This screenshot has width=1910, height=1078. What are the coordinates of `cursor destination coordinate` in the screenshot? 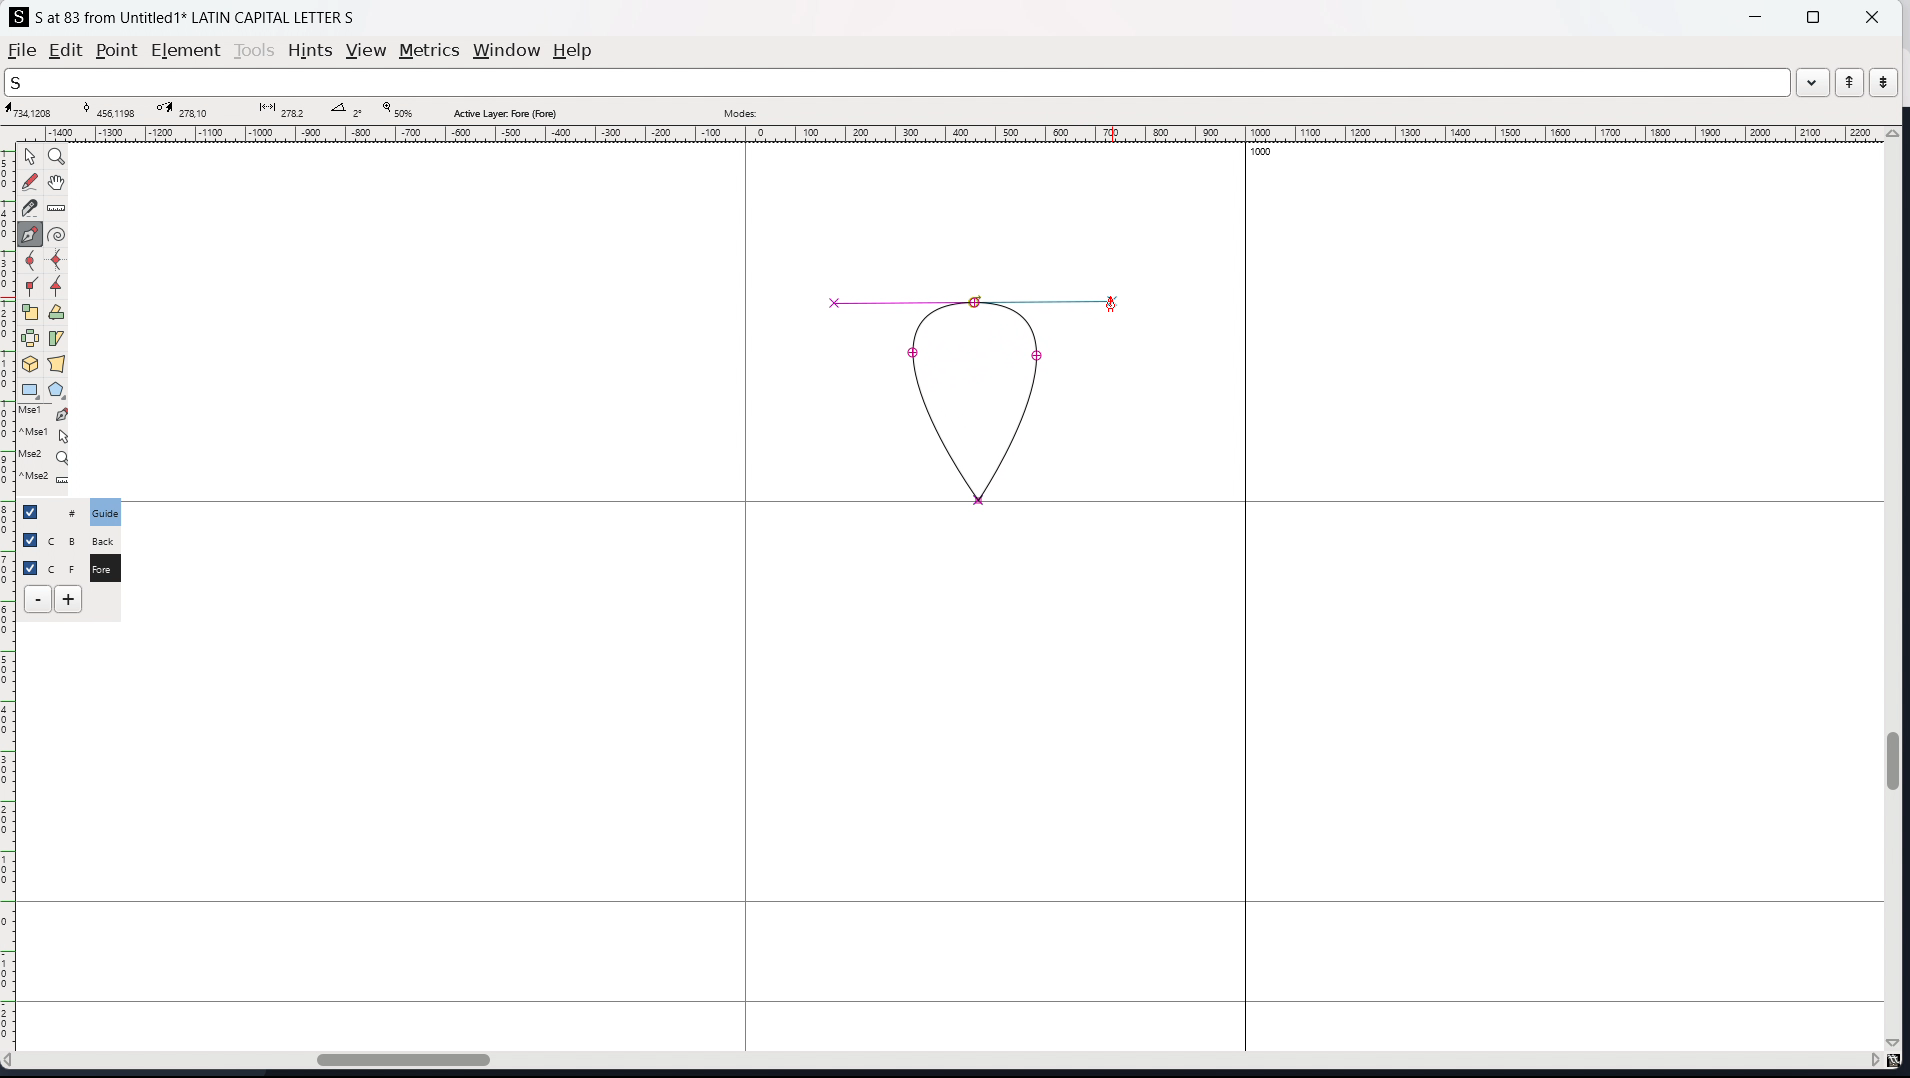 It's located at (189, 110).